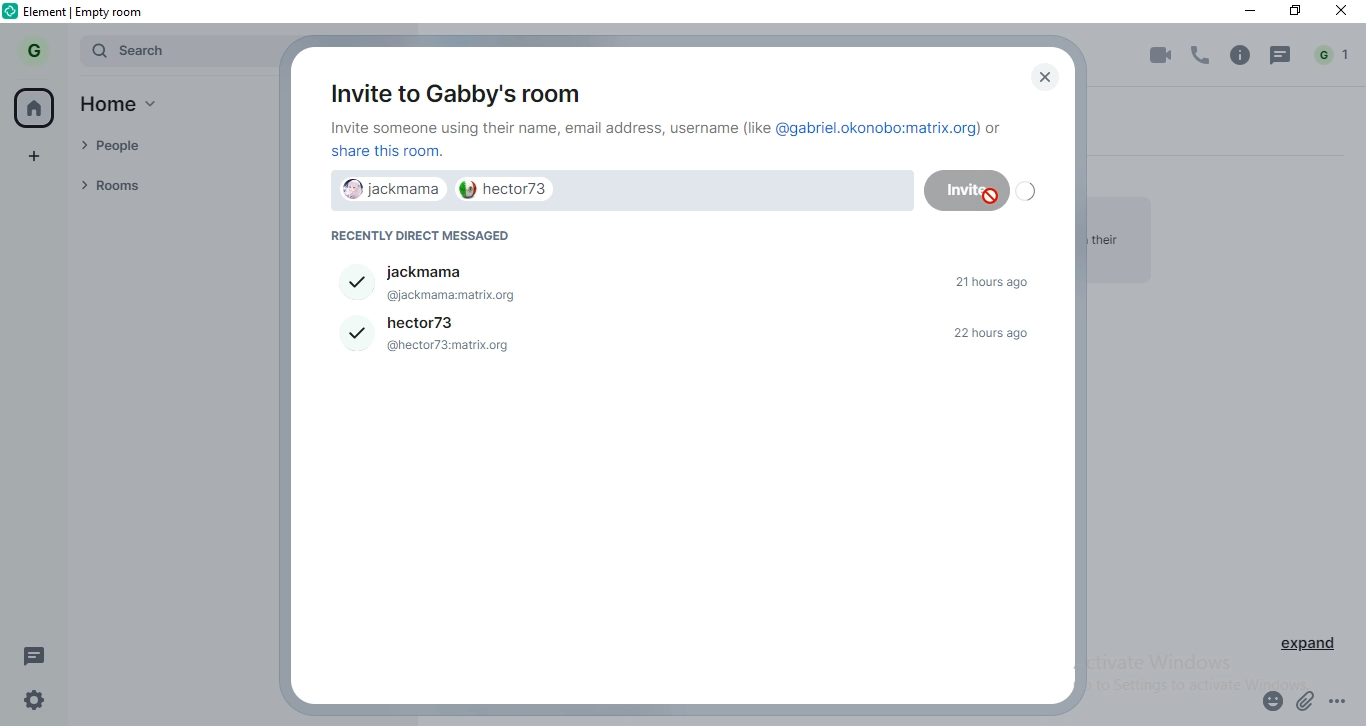 The width and height of the screenshot is (1366, 726). Describe the element at coordinates (956, 188) in the screenshot. I see `invite` at that location.